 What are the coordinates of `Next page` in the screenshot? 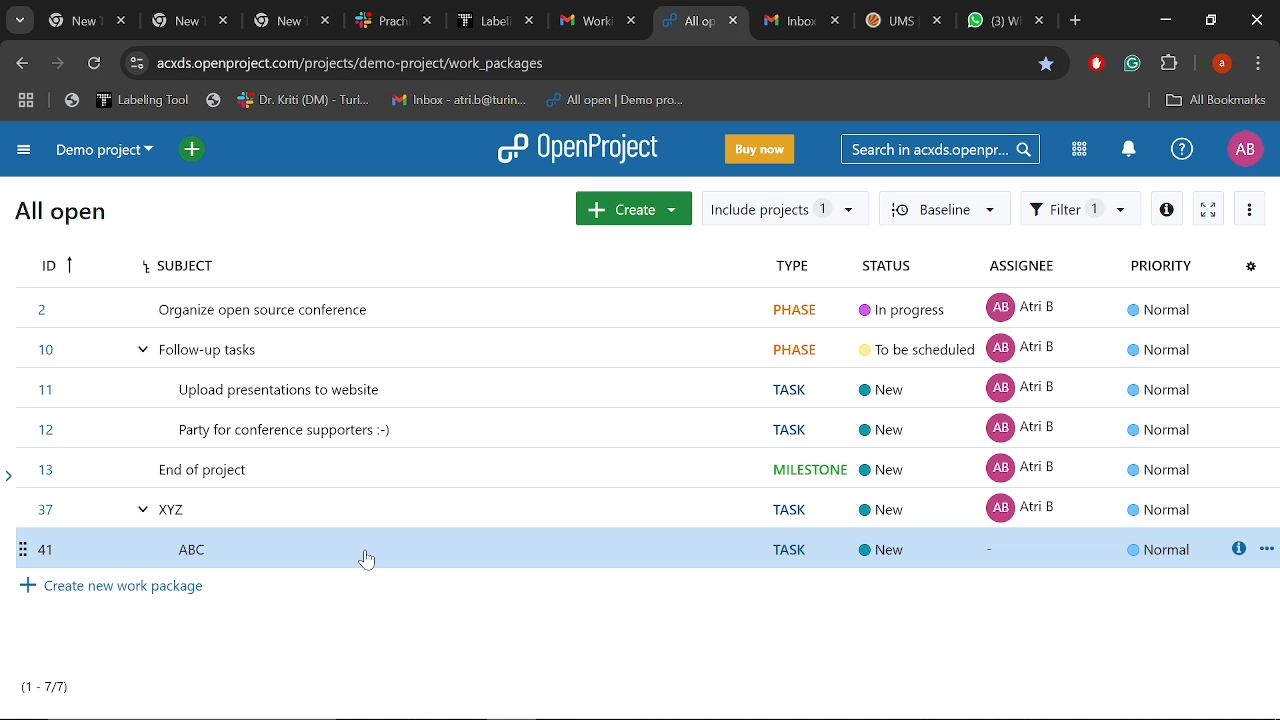 It's located at (60, 65).